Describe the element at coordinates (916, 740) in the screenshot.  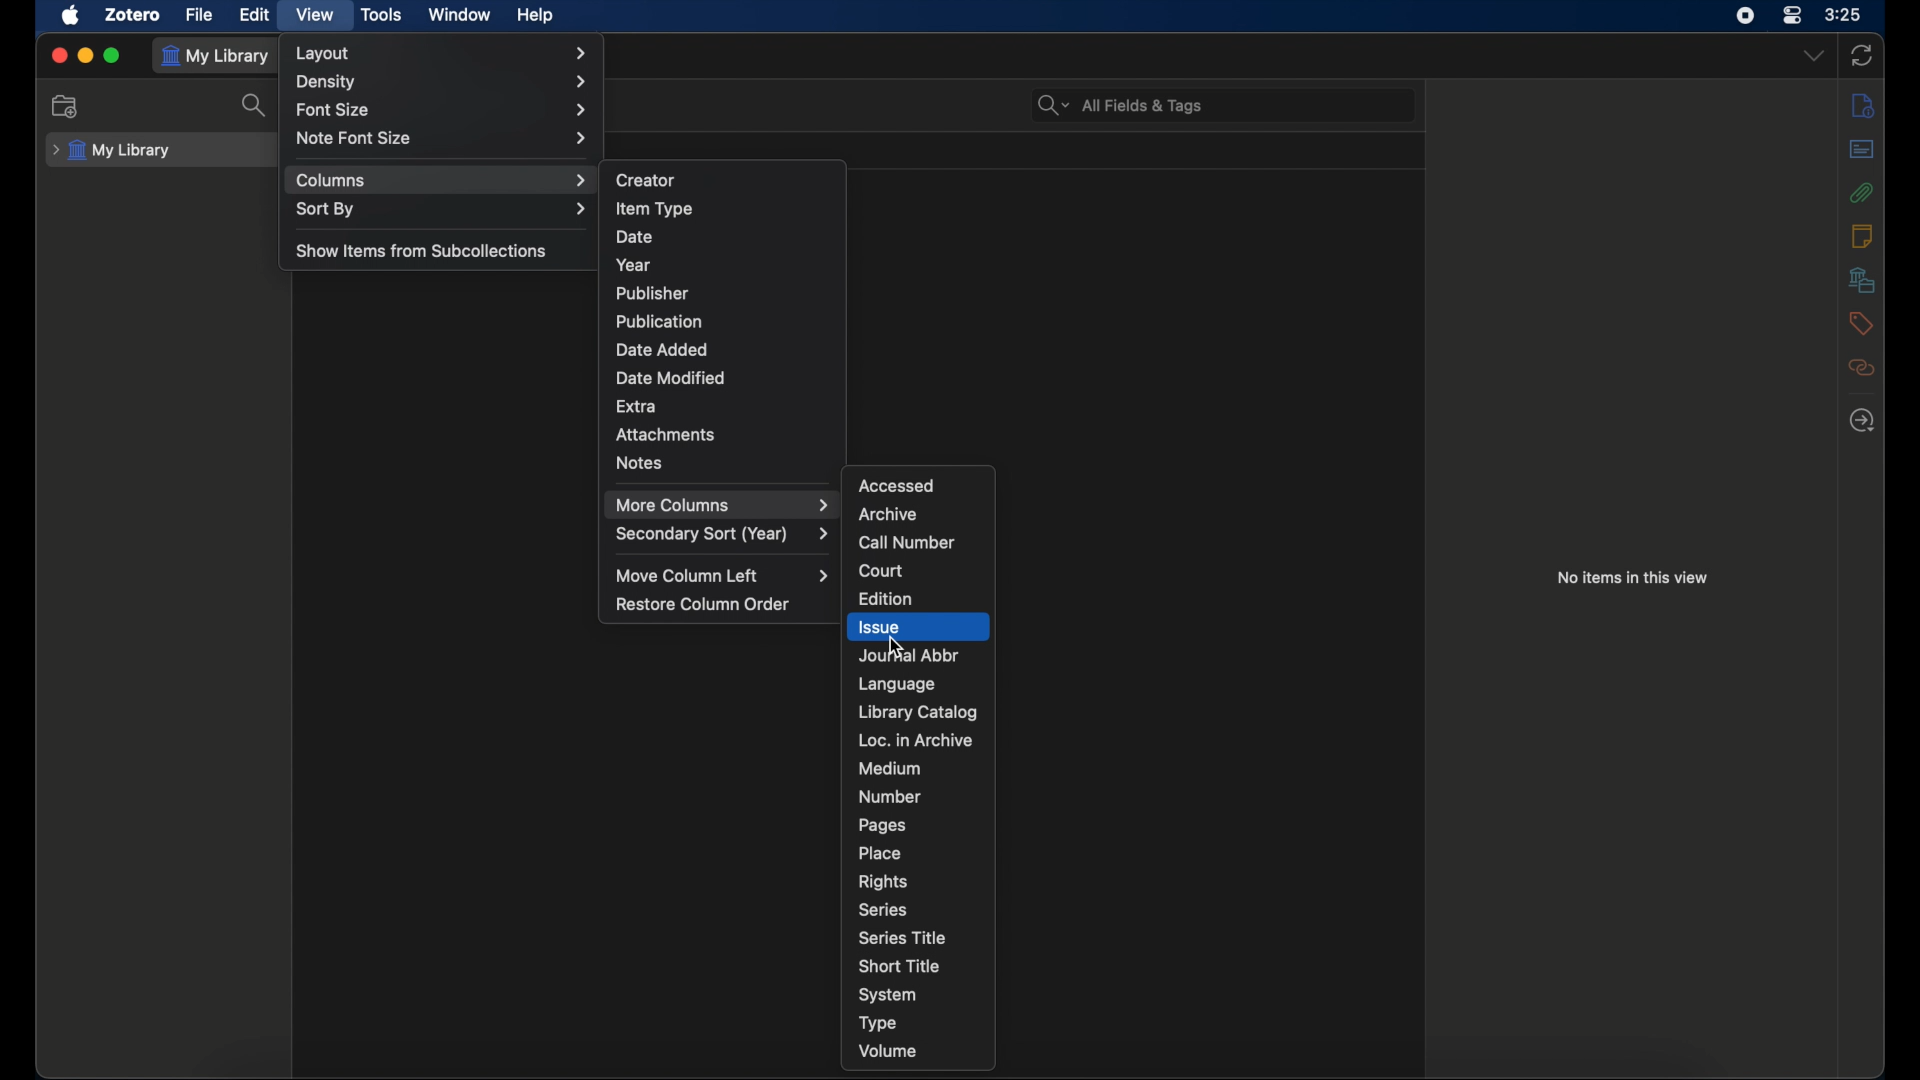
I see `loc. in archive` at that location.